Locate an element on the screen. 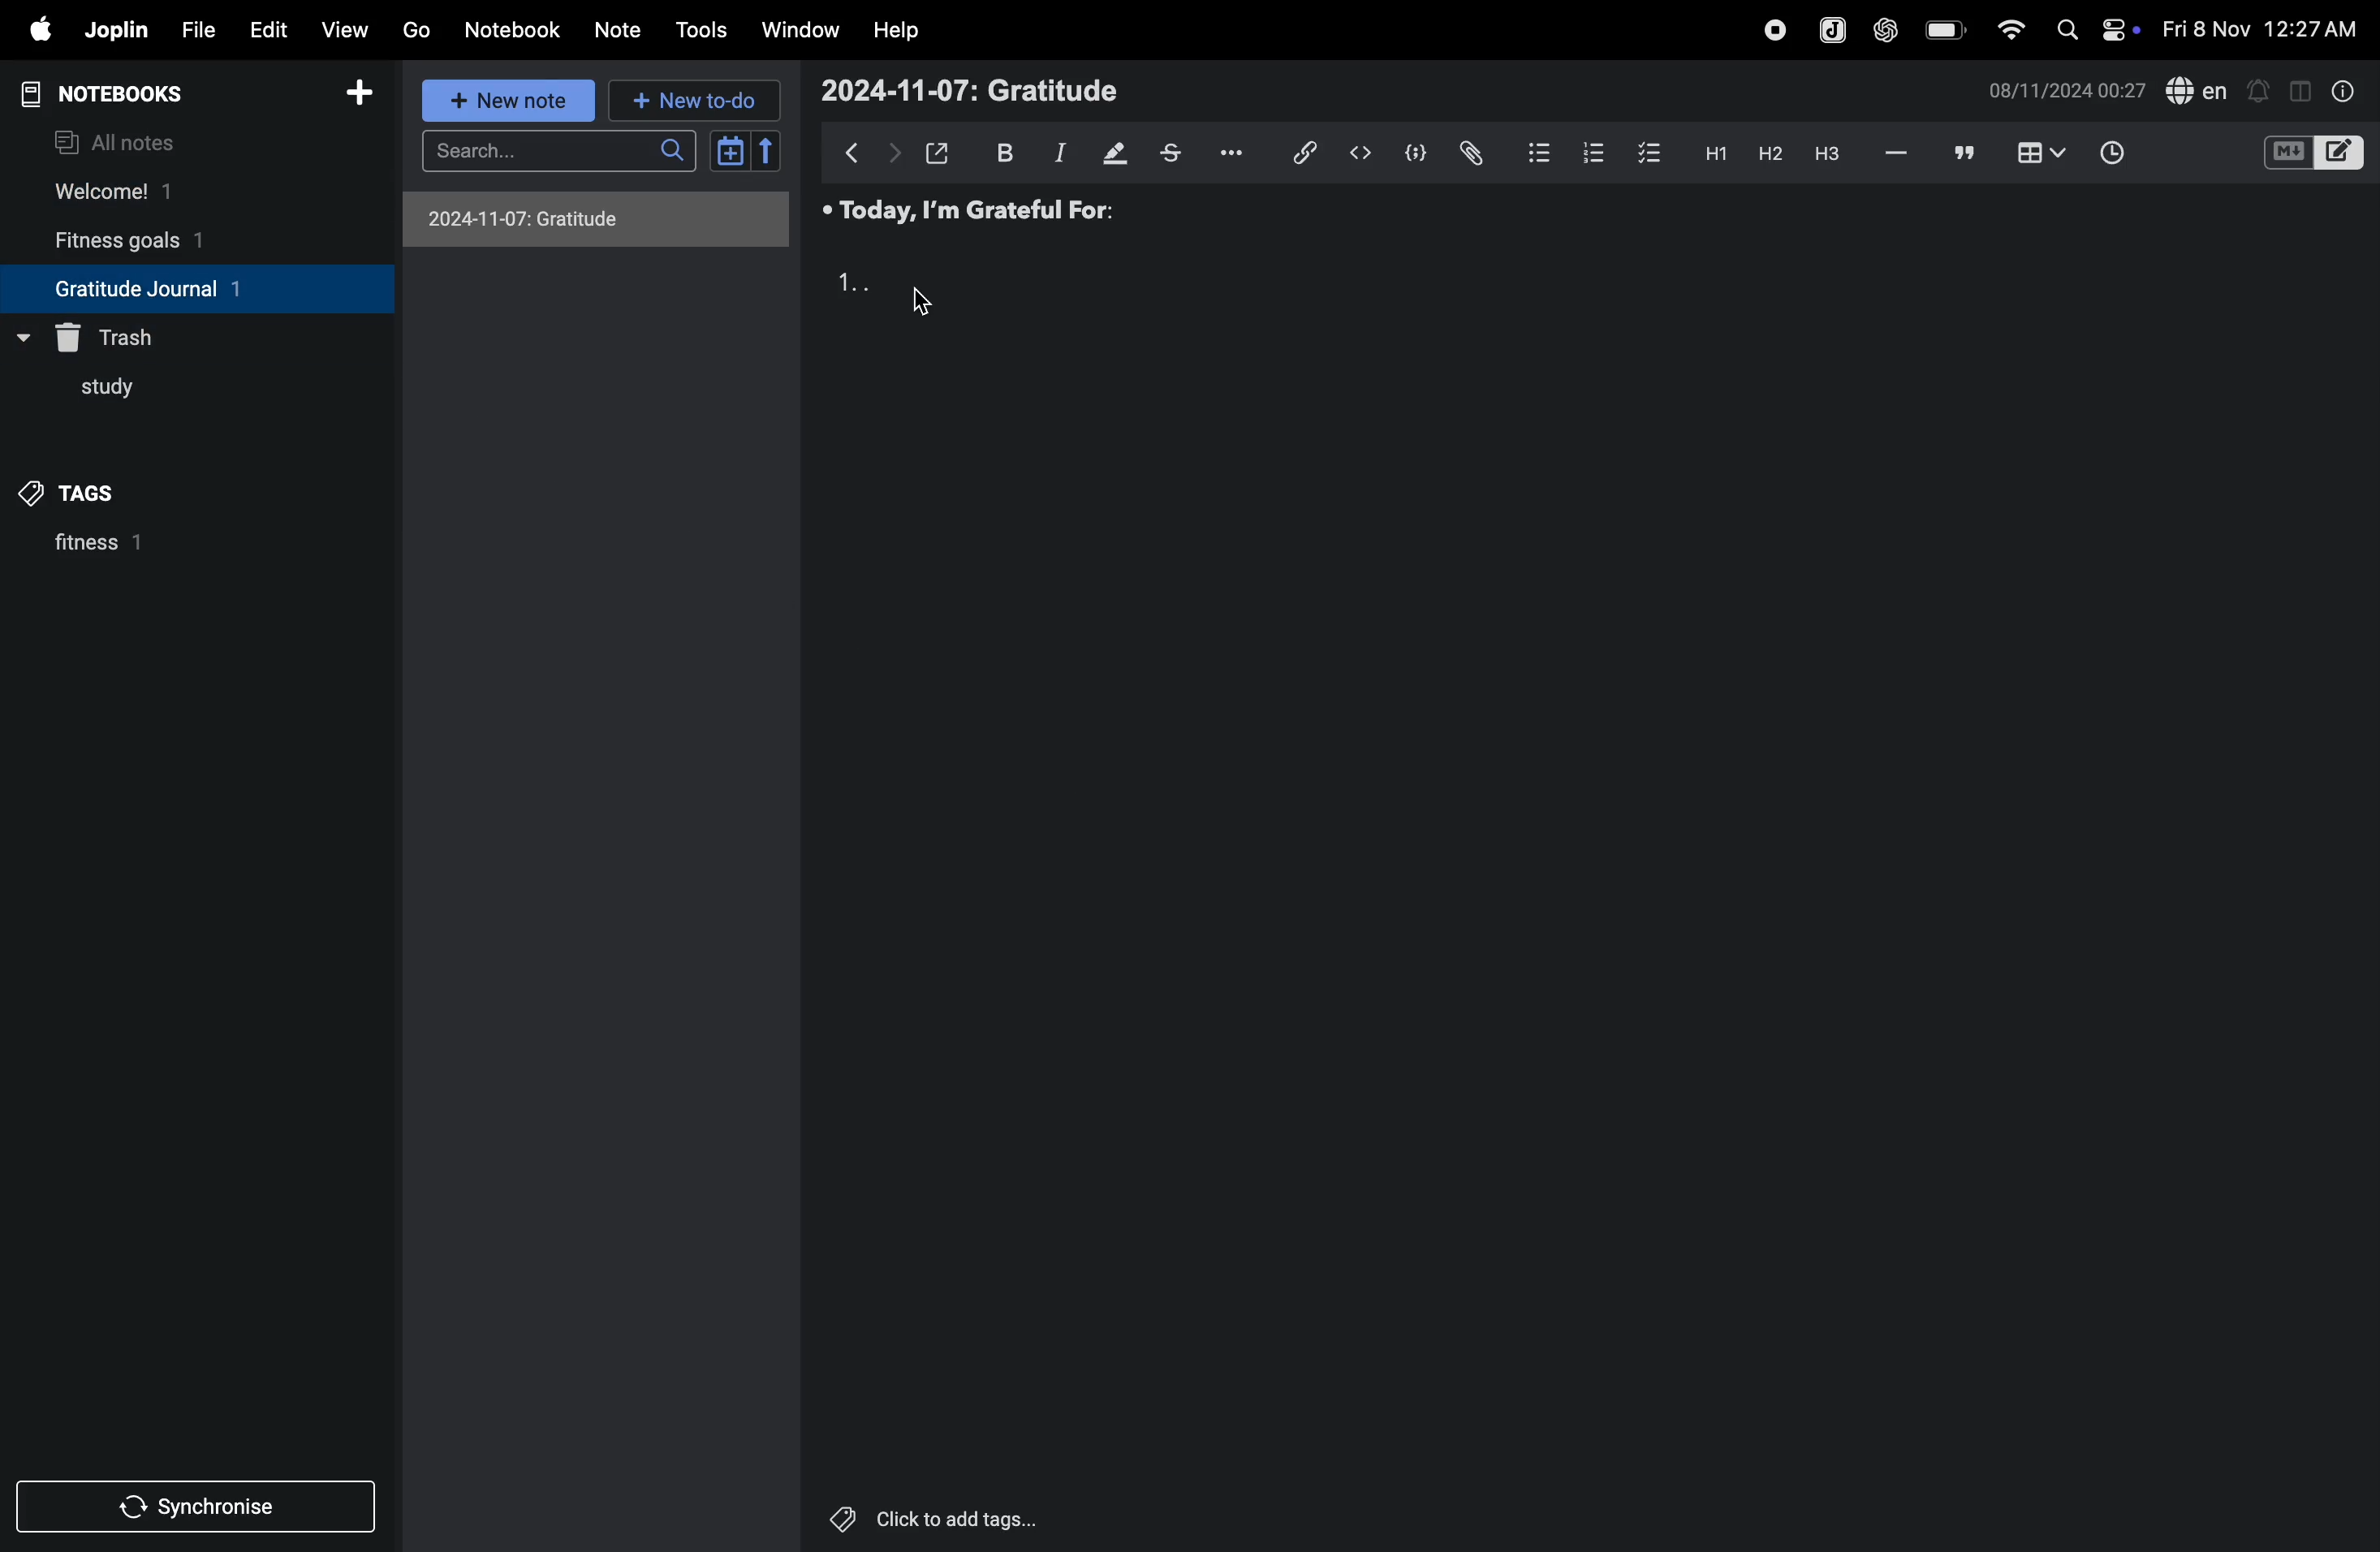 Image resolution: width=2380 pixels, height=1552 pixels. 08/11/2024 00:27 is located at coordinates (2066, 89).